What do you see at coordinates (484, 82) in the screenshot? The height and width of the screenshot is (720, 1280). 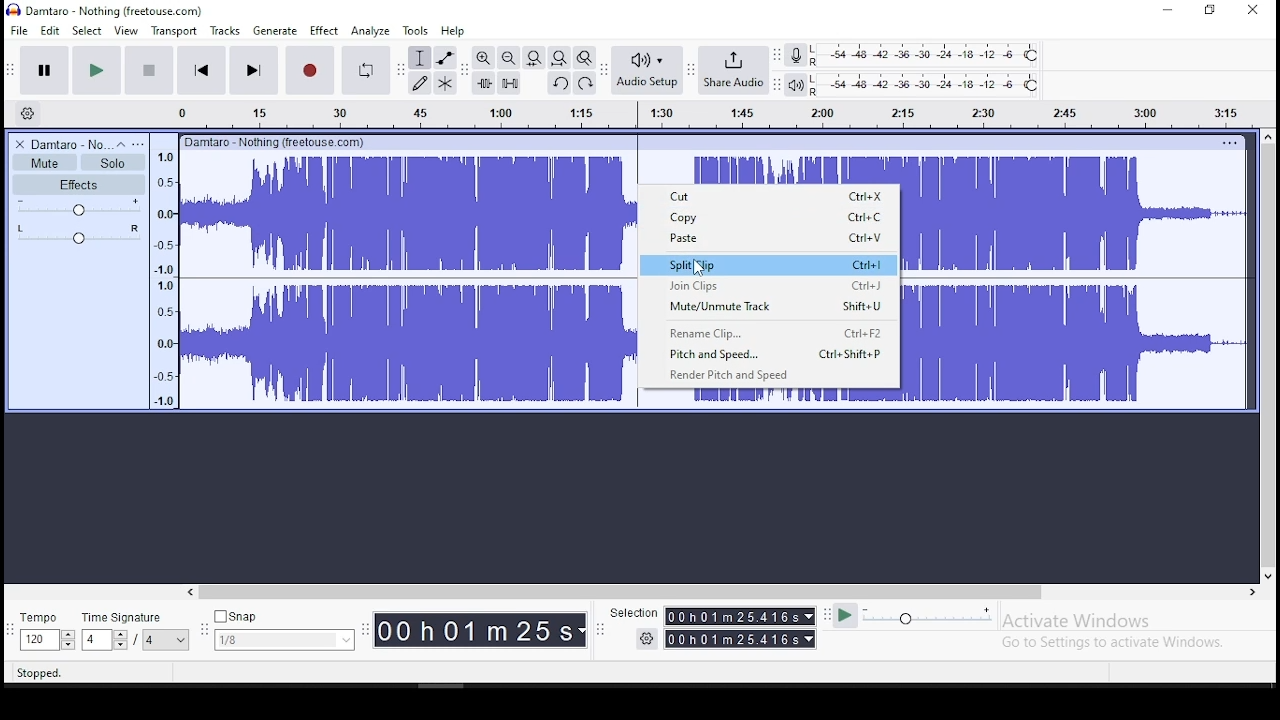 I see `trim audio outside selection` at bounding box center [484, 82].